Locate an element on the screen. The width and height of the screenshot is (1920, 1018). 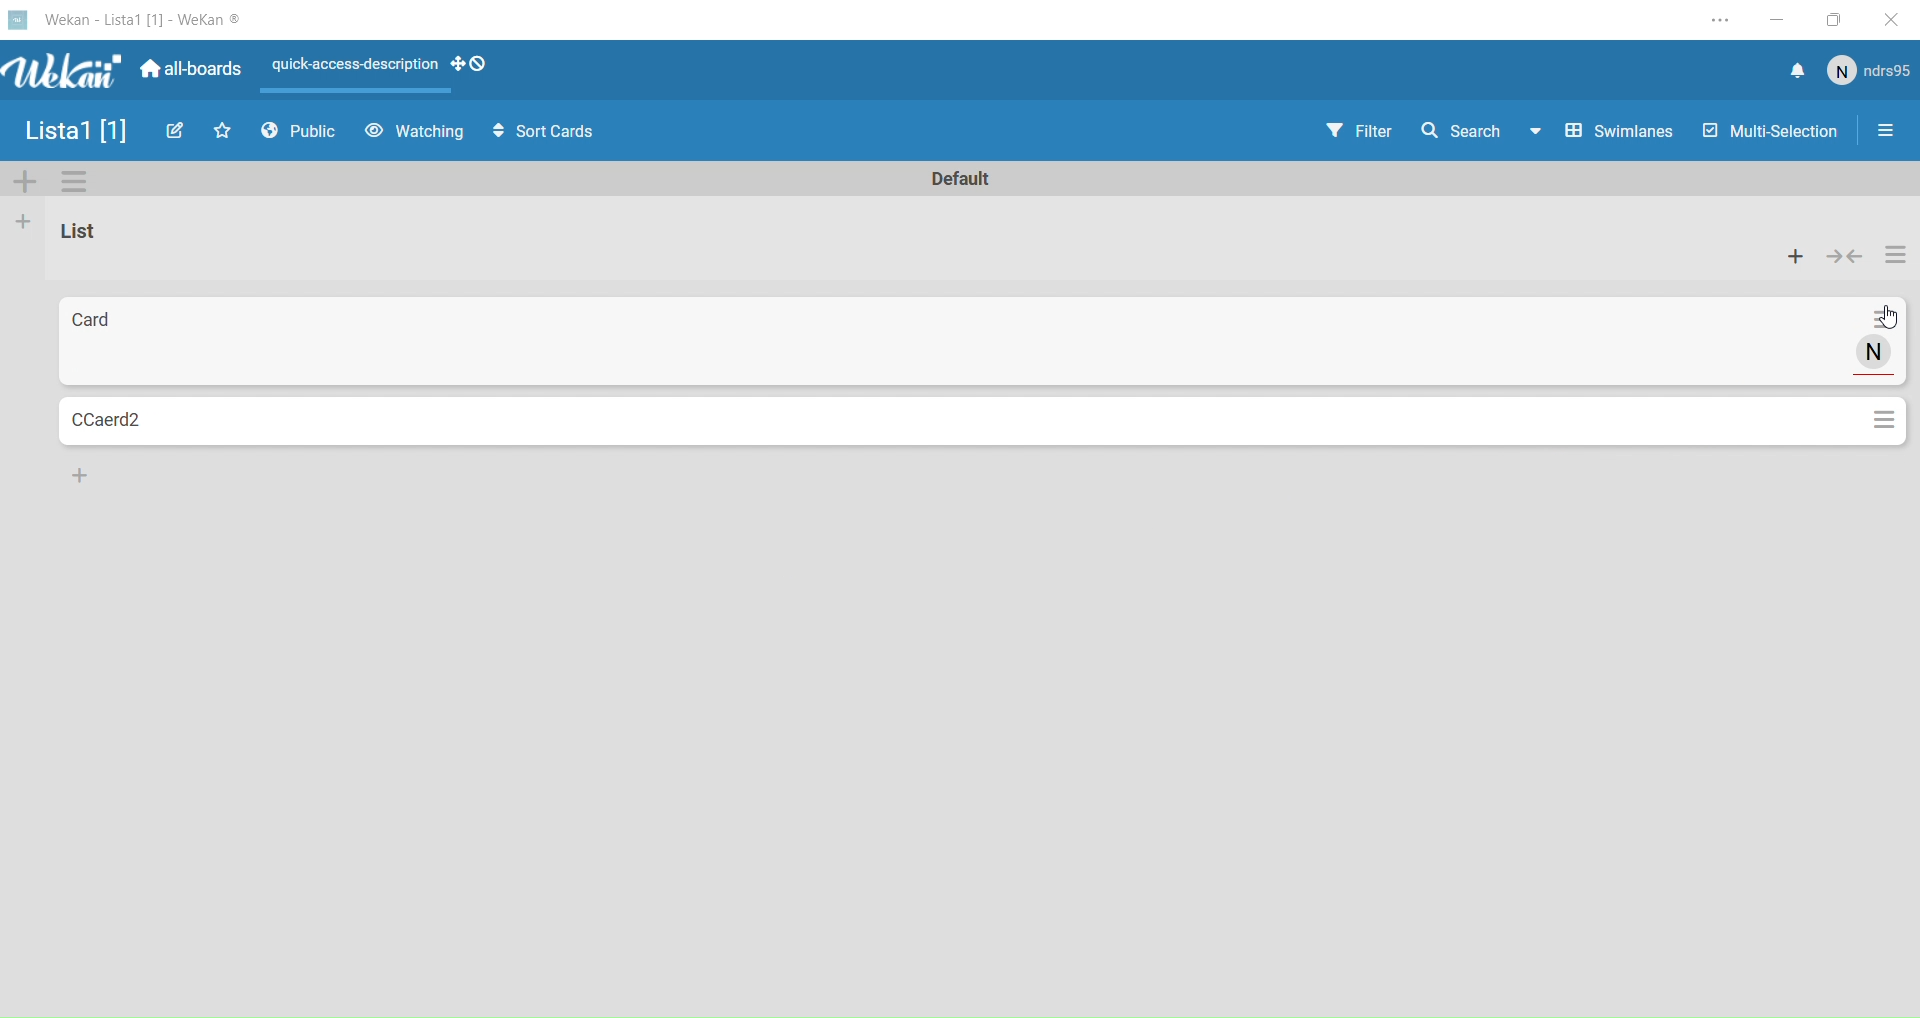
Swimlines is located at coordinates (1606, 132).